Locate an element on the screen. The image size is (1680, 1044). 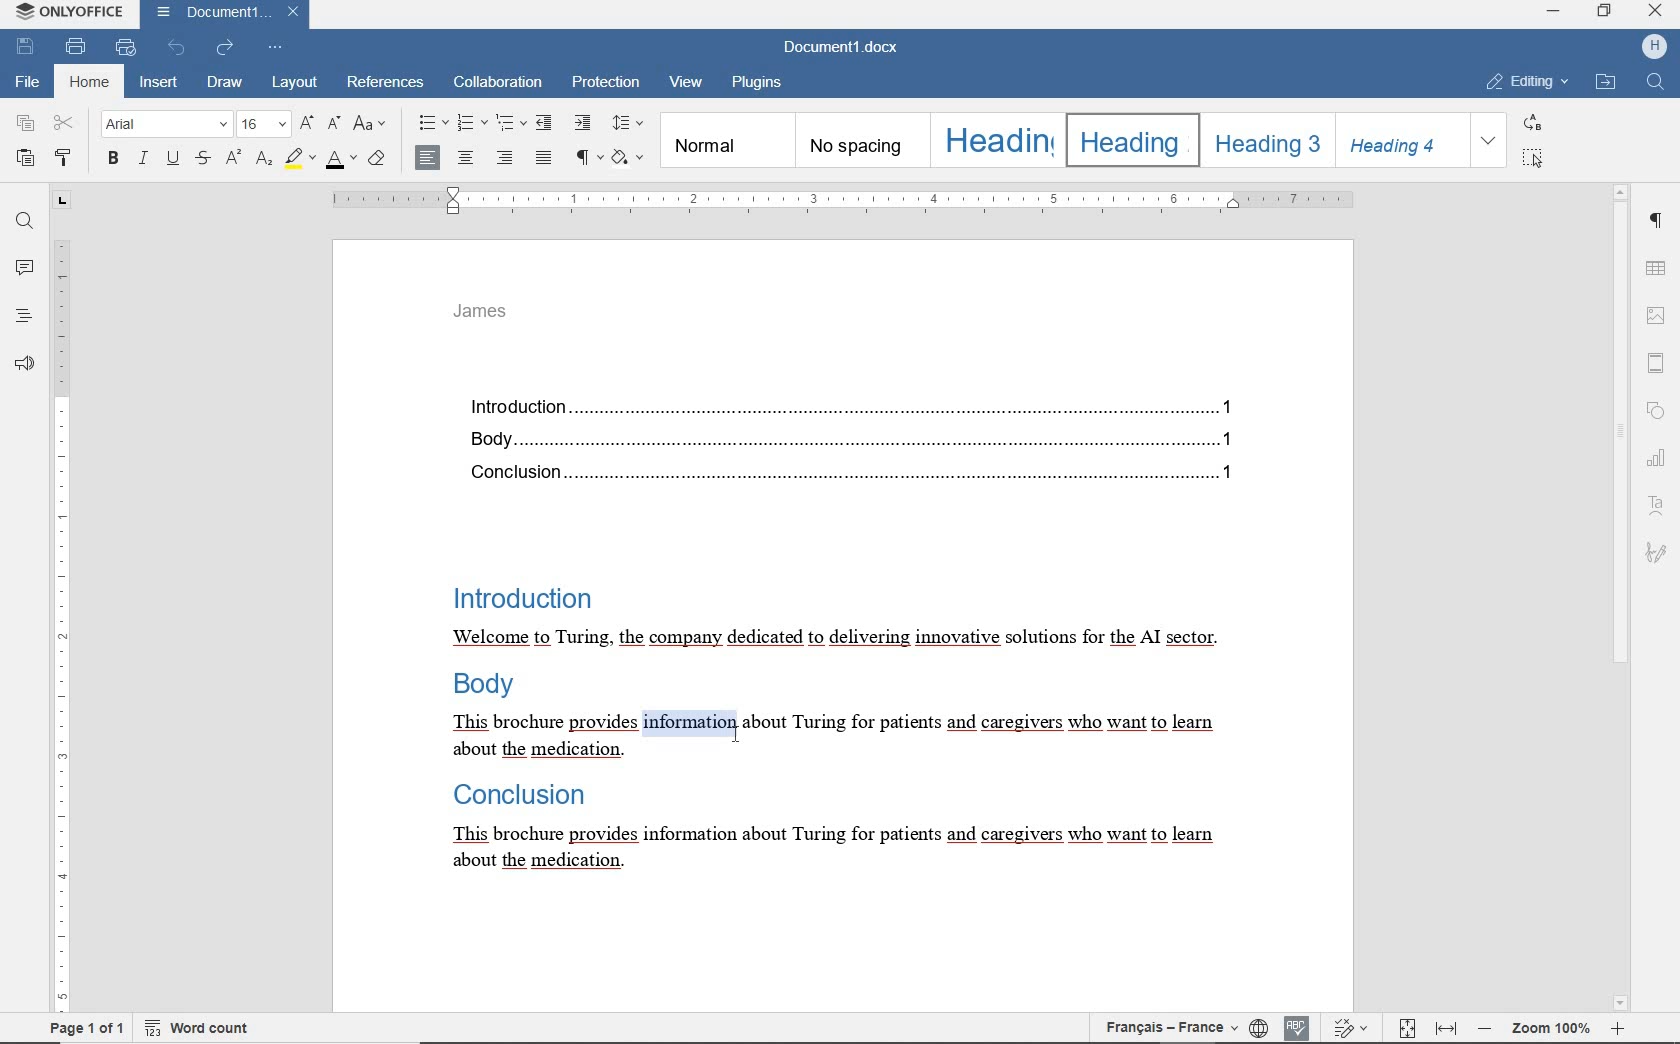
BULLETS is located at coordinates (431, 125).